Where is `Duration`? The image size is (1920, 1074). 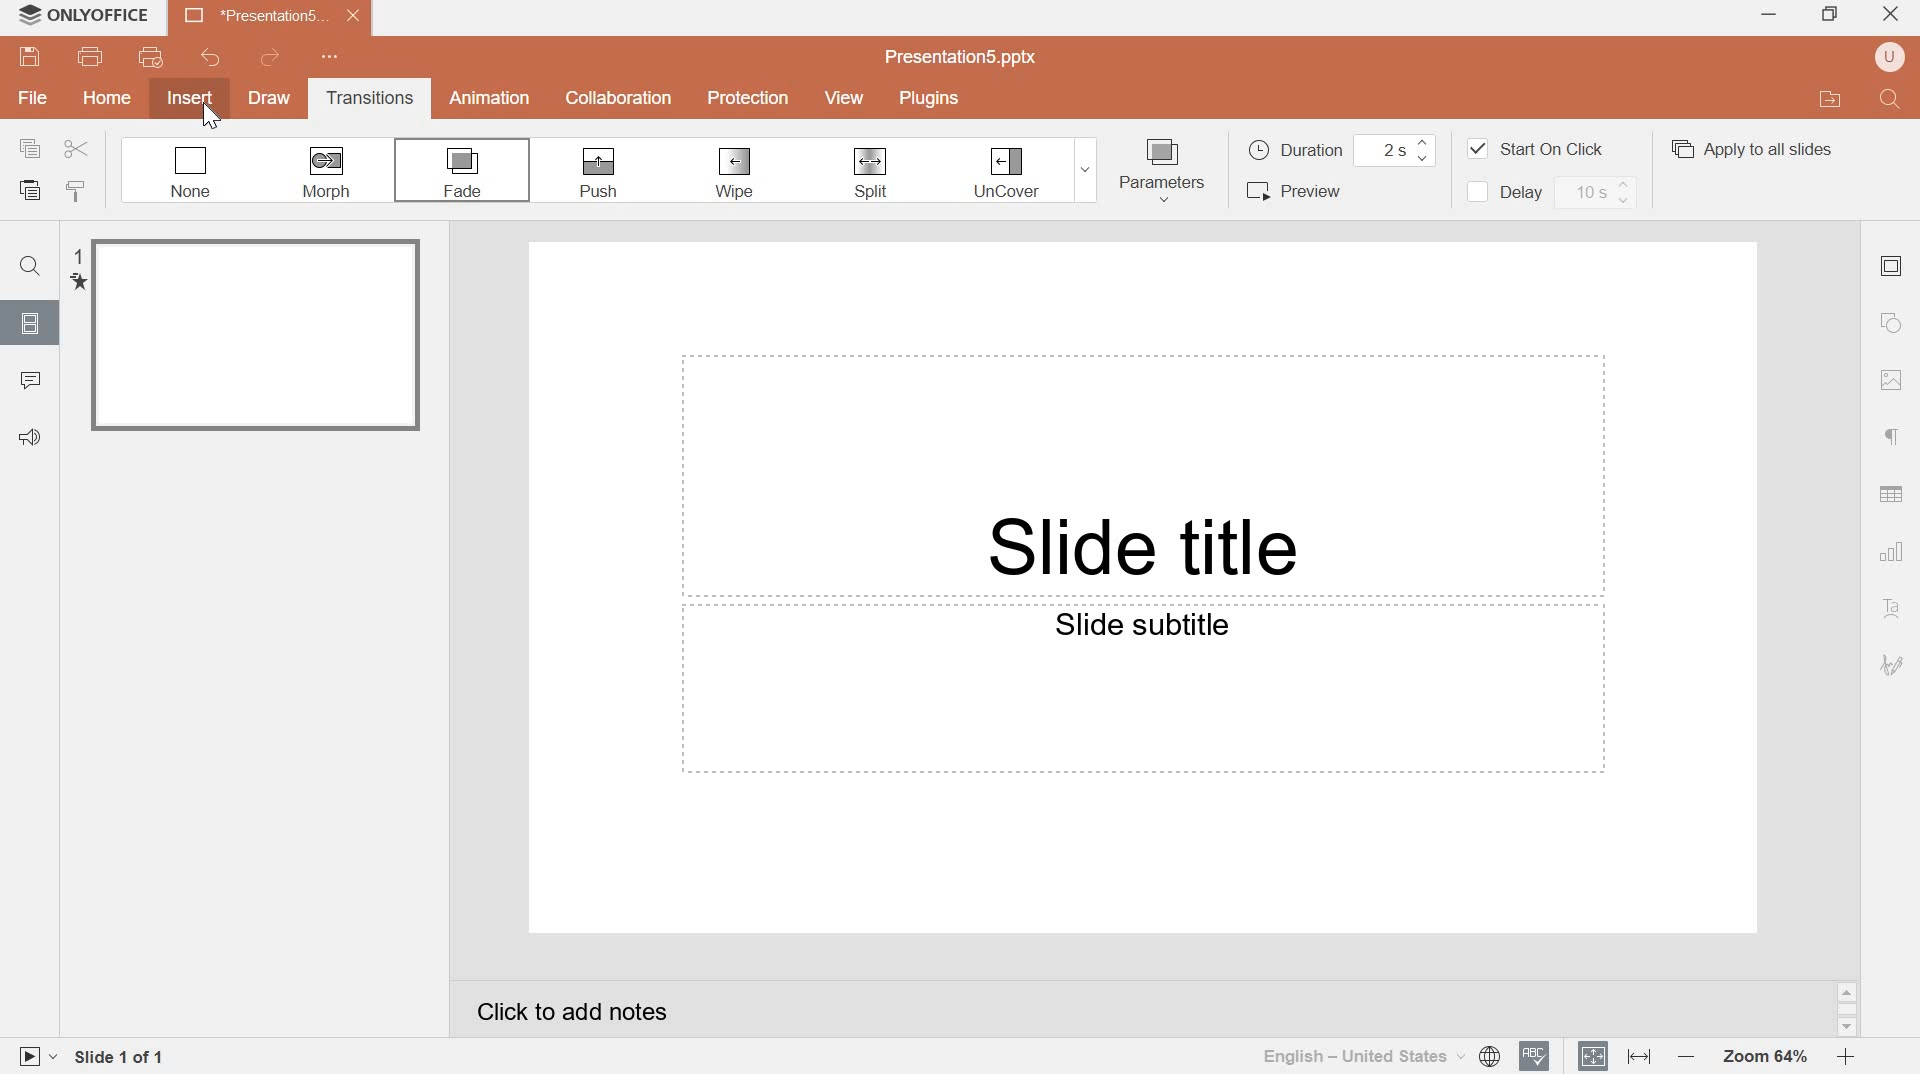 Duration is located at coordinates (1343, 151).